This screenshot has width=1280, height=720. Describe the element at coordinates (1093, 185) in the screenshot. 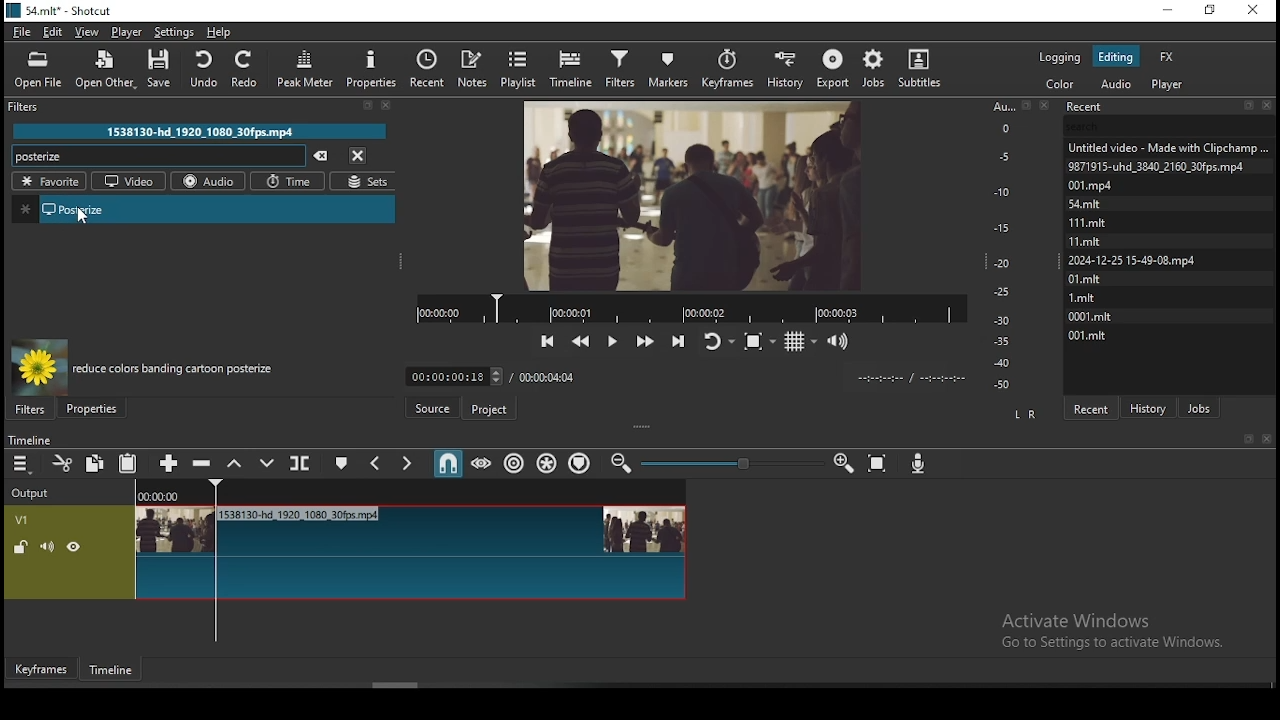

I see `001.mpd` at that location.